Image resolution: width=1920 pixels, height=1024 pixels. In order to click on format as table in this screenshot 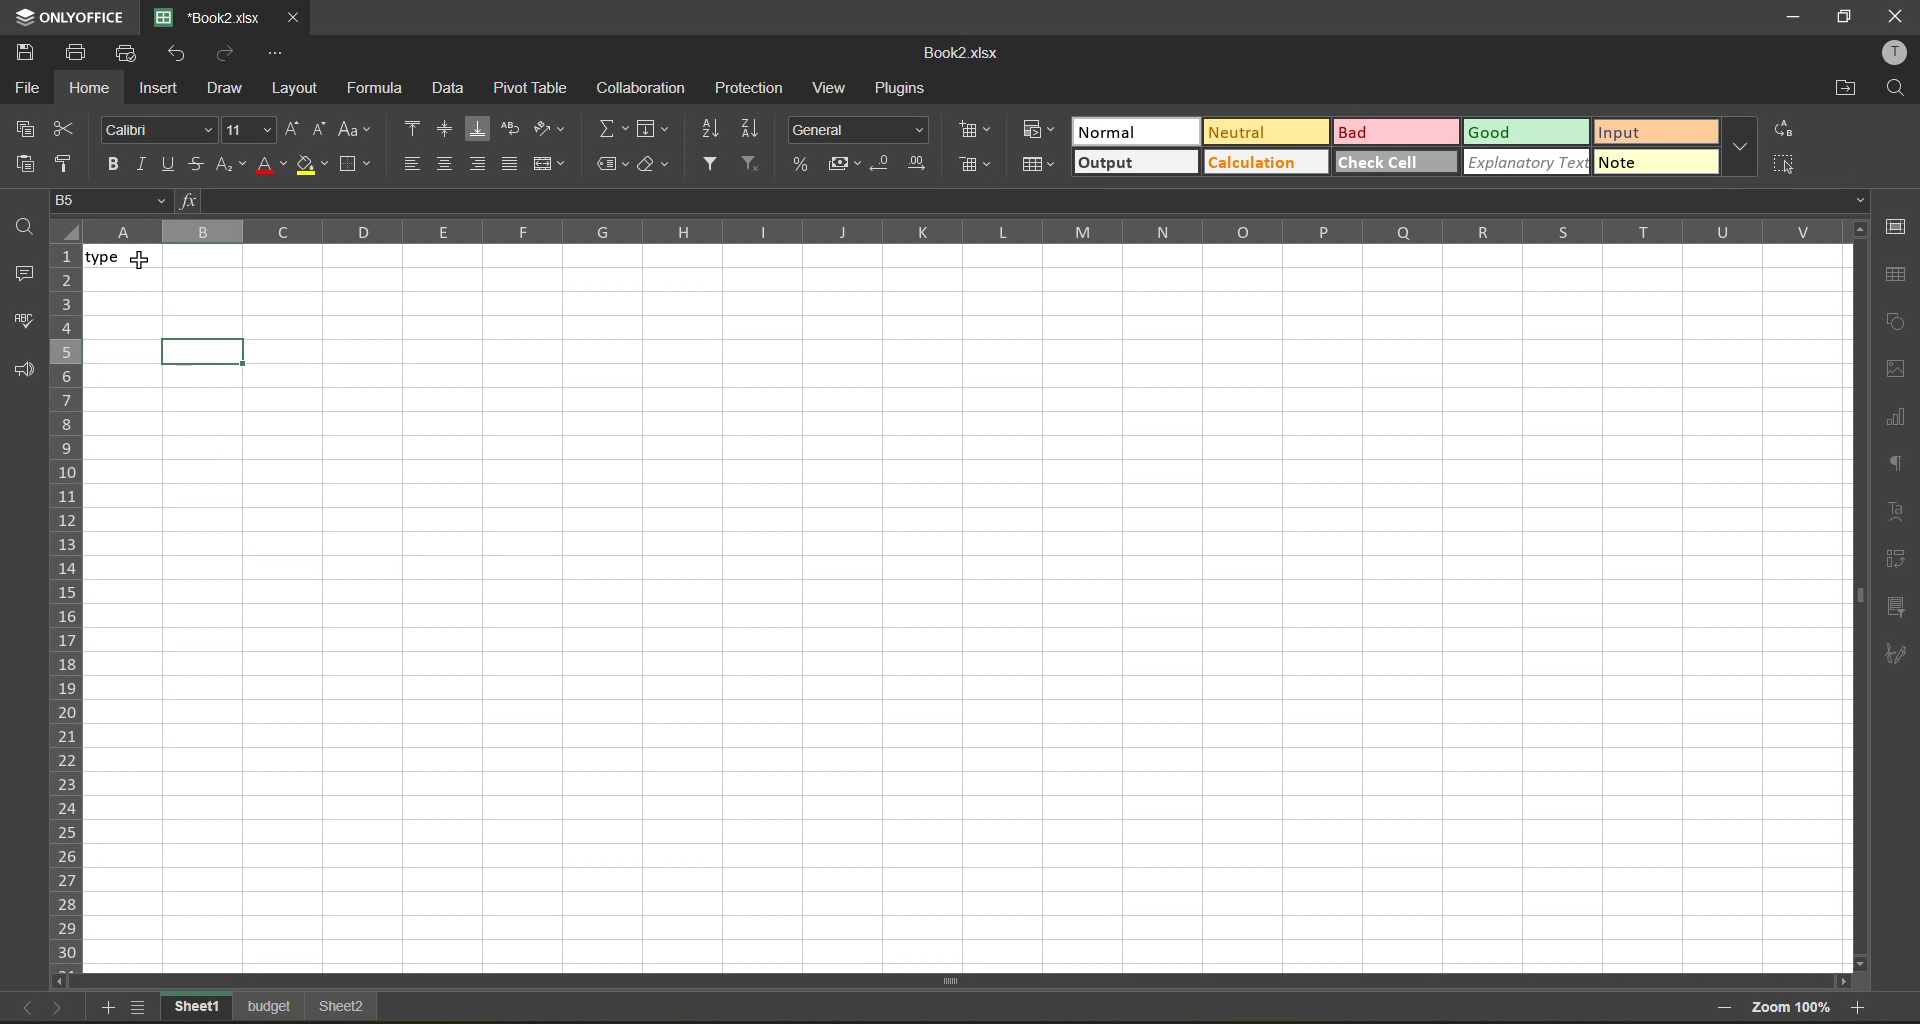, I will do `click(1037, 168)`.